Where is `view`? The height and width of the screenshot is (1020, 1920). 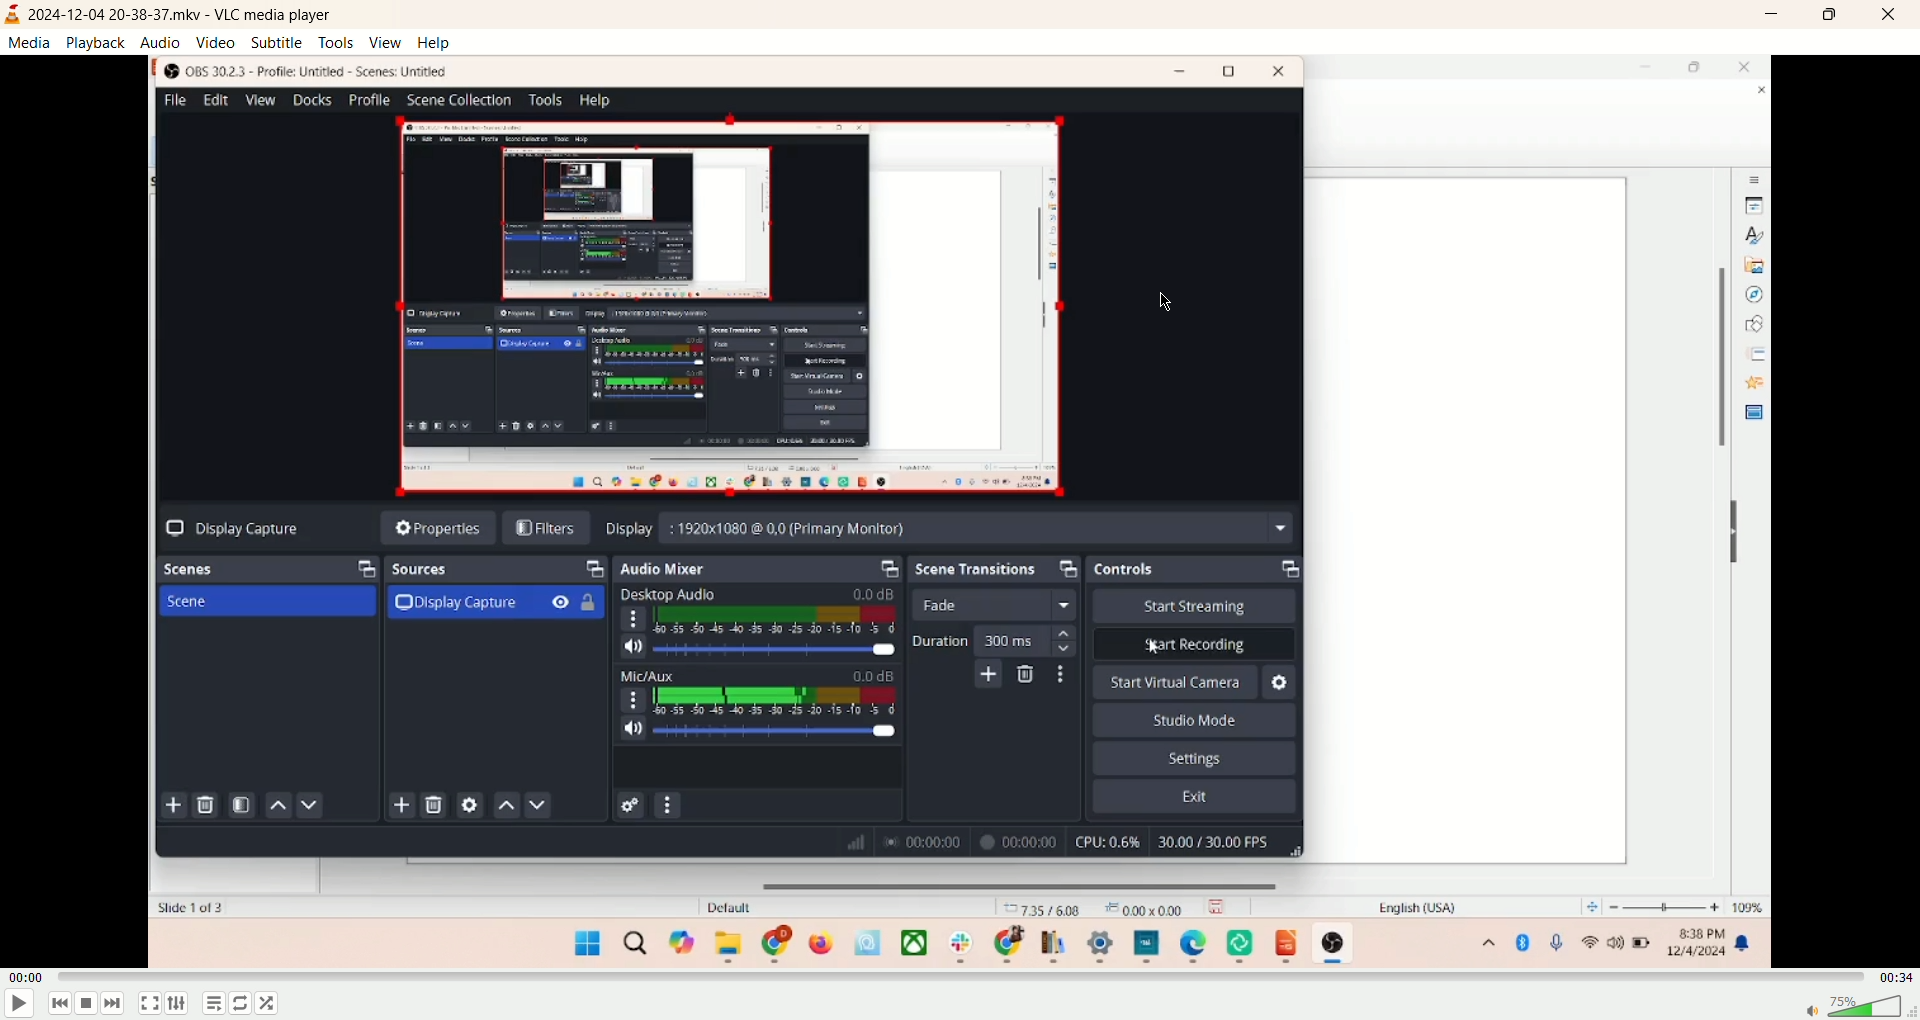 view is located at coordinates (385, 43).